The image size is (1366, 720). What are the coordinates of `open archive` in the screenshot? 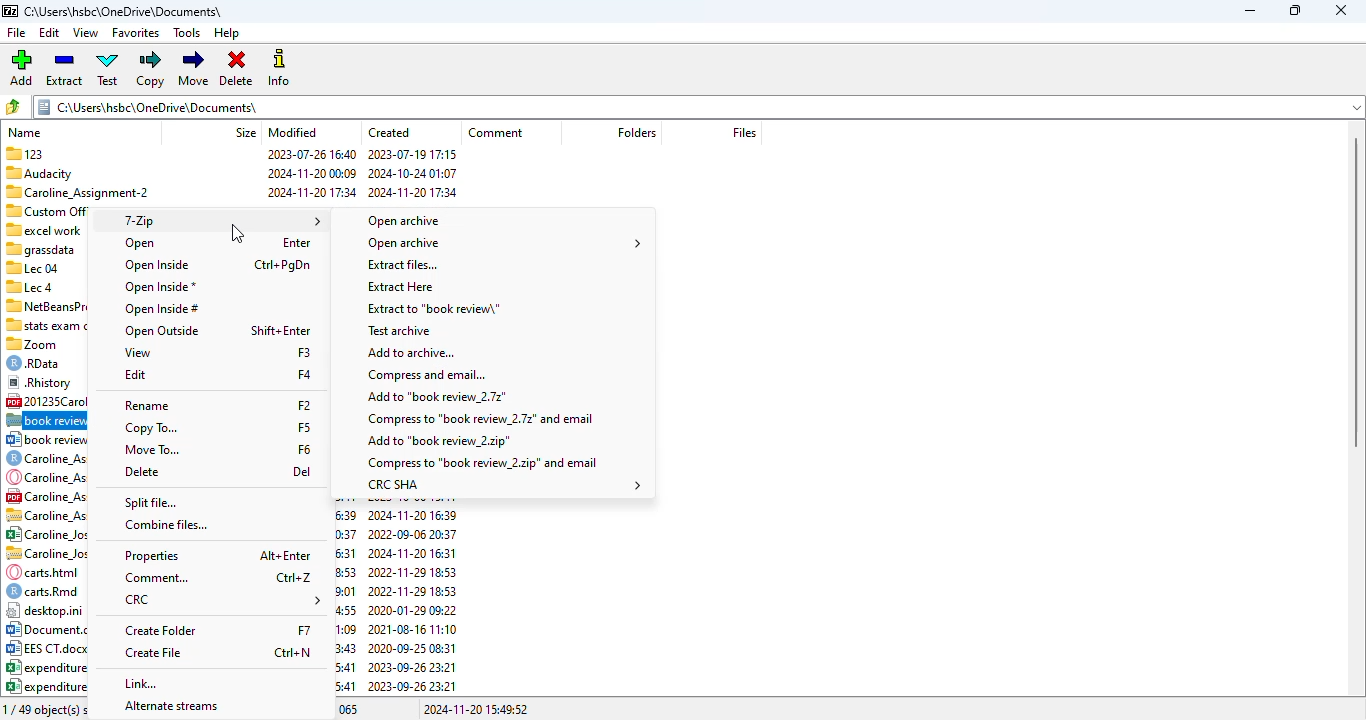 It's located at (404, 221).